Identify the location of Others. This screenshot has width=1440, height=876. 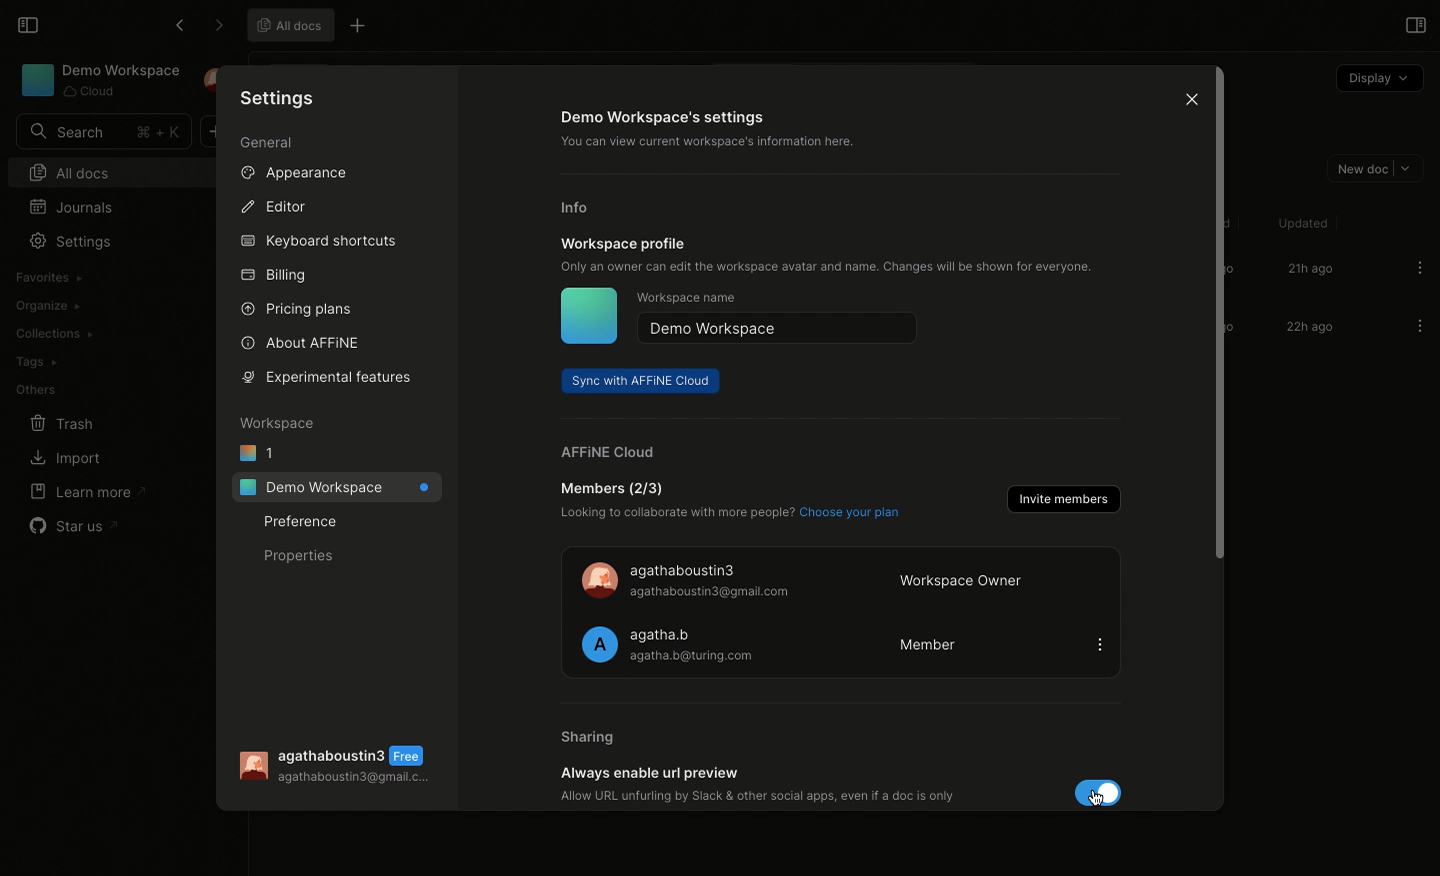
(36, 390).